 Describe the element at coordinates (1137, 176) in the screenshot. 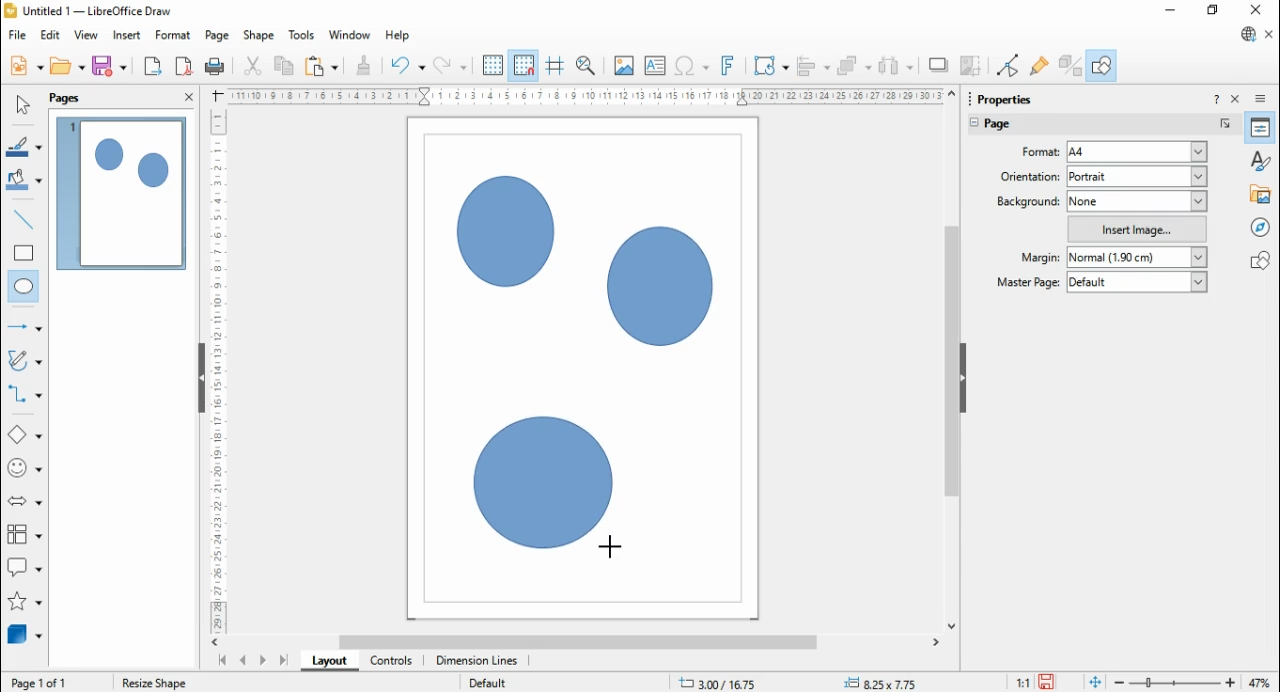

I see `portrait` at that location.